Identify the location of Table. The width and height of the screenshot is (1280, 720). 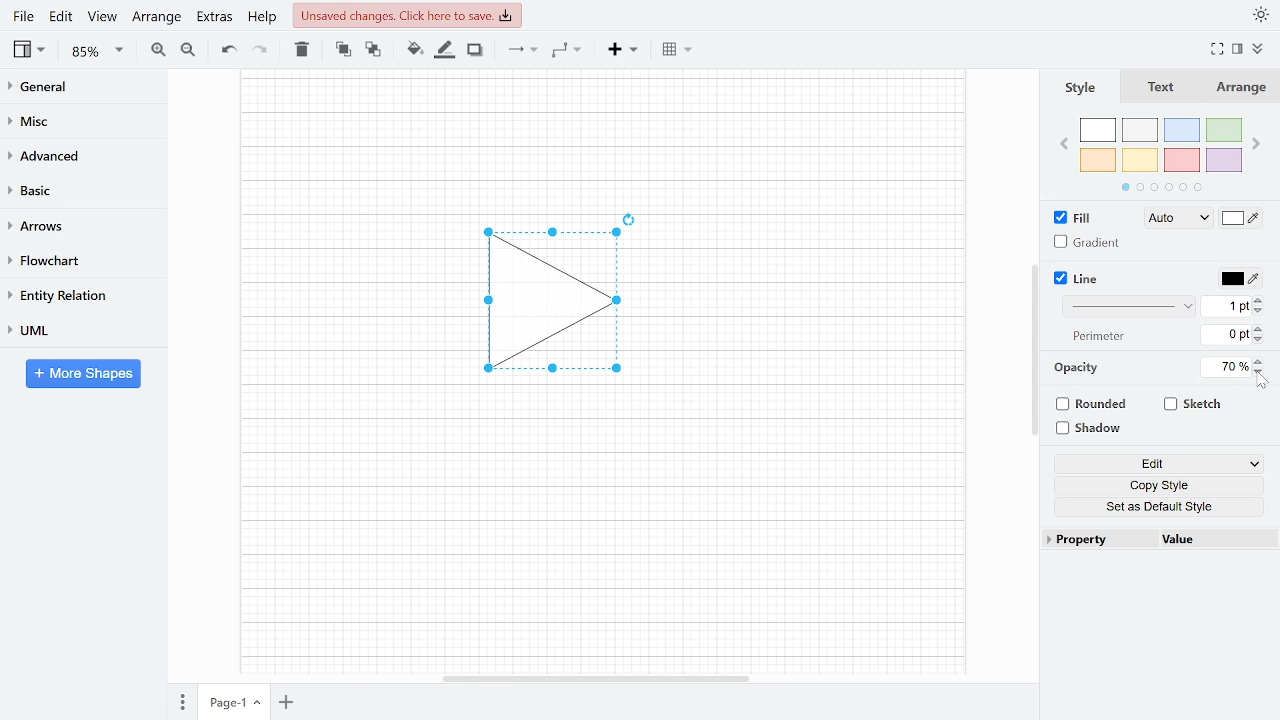
(679, 48).